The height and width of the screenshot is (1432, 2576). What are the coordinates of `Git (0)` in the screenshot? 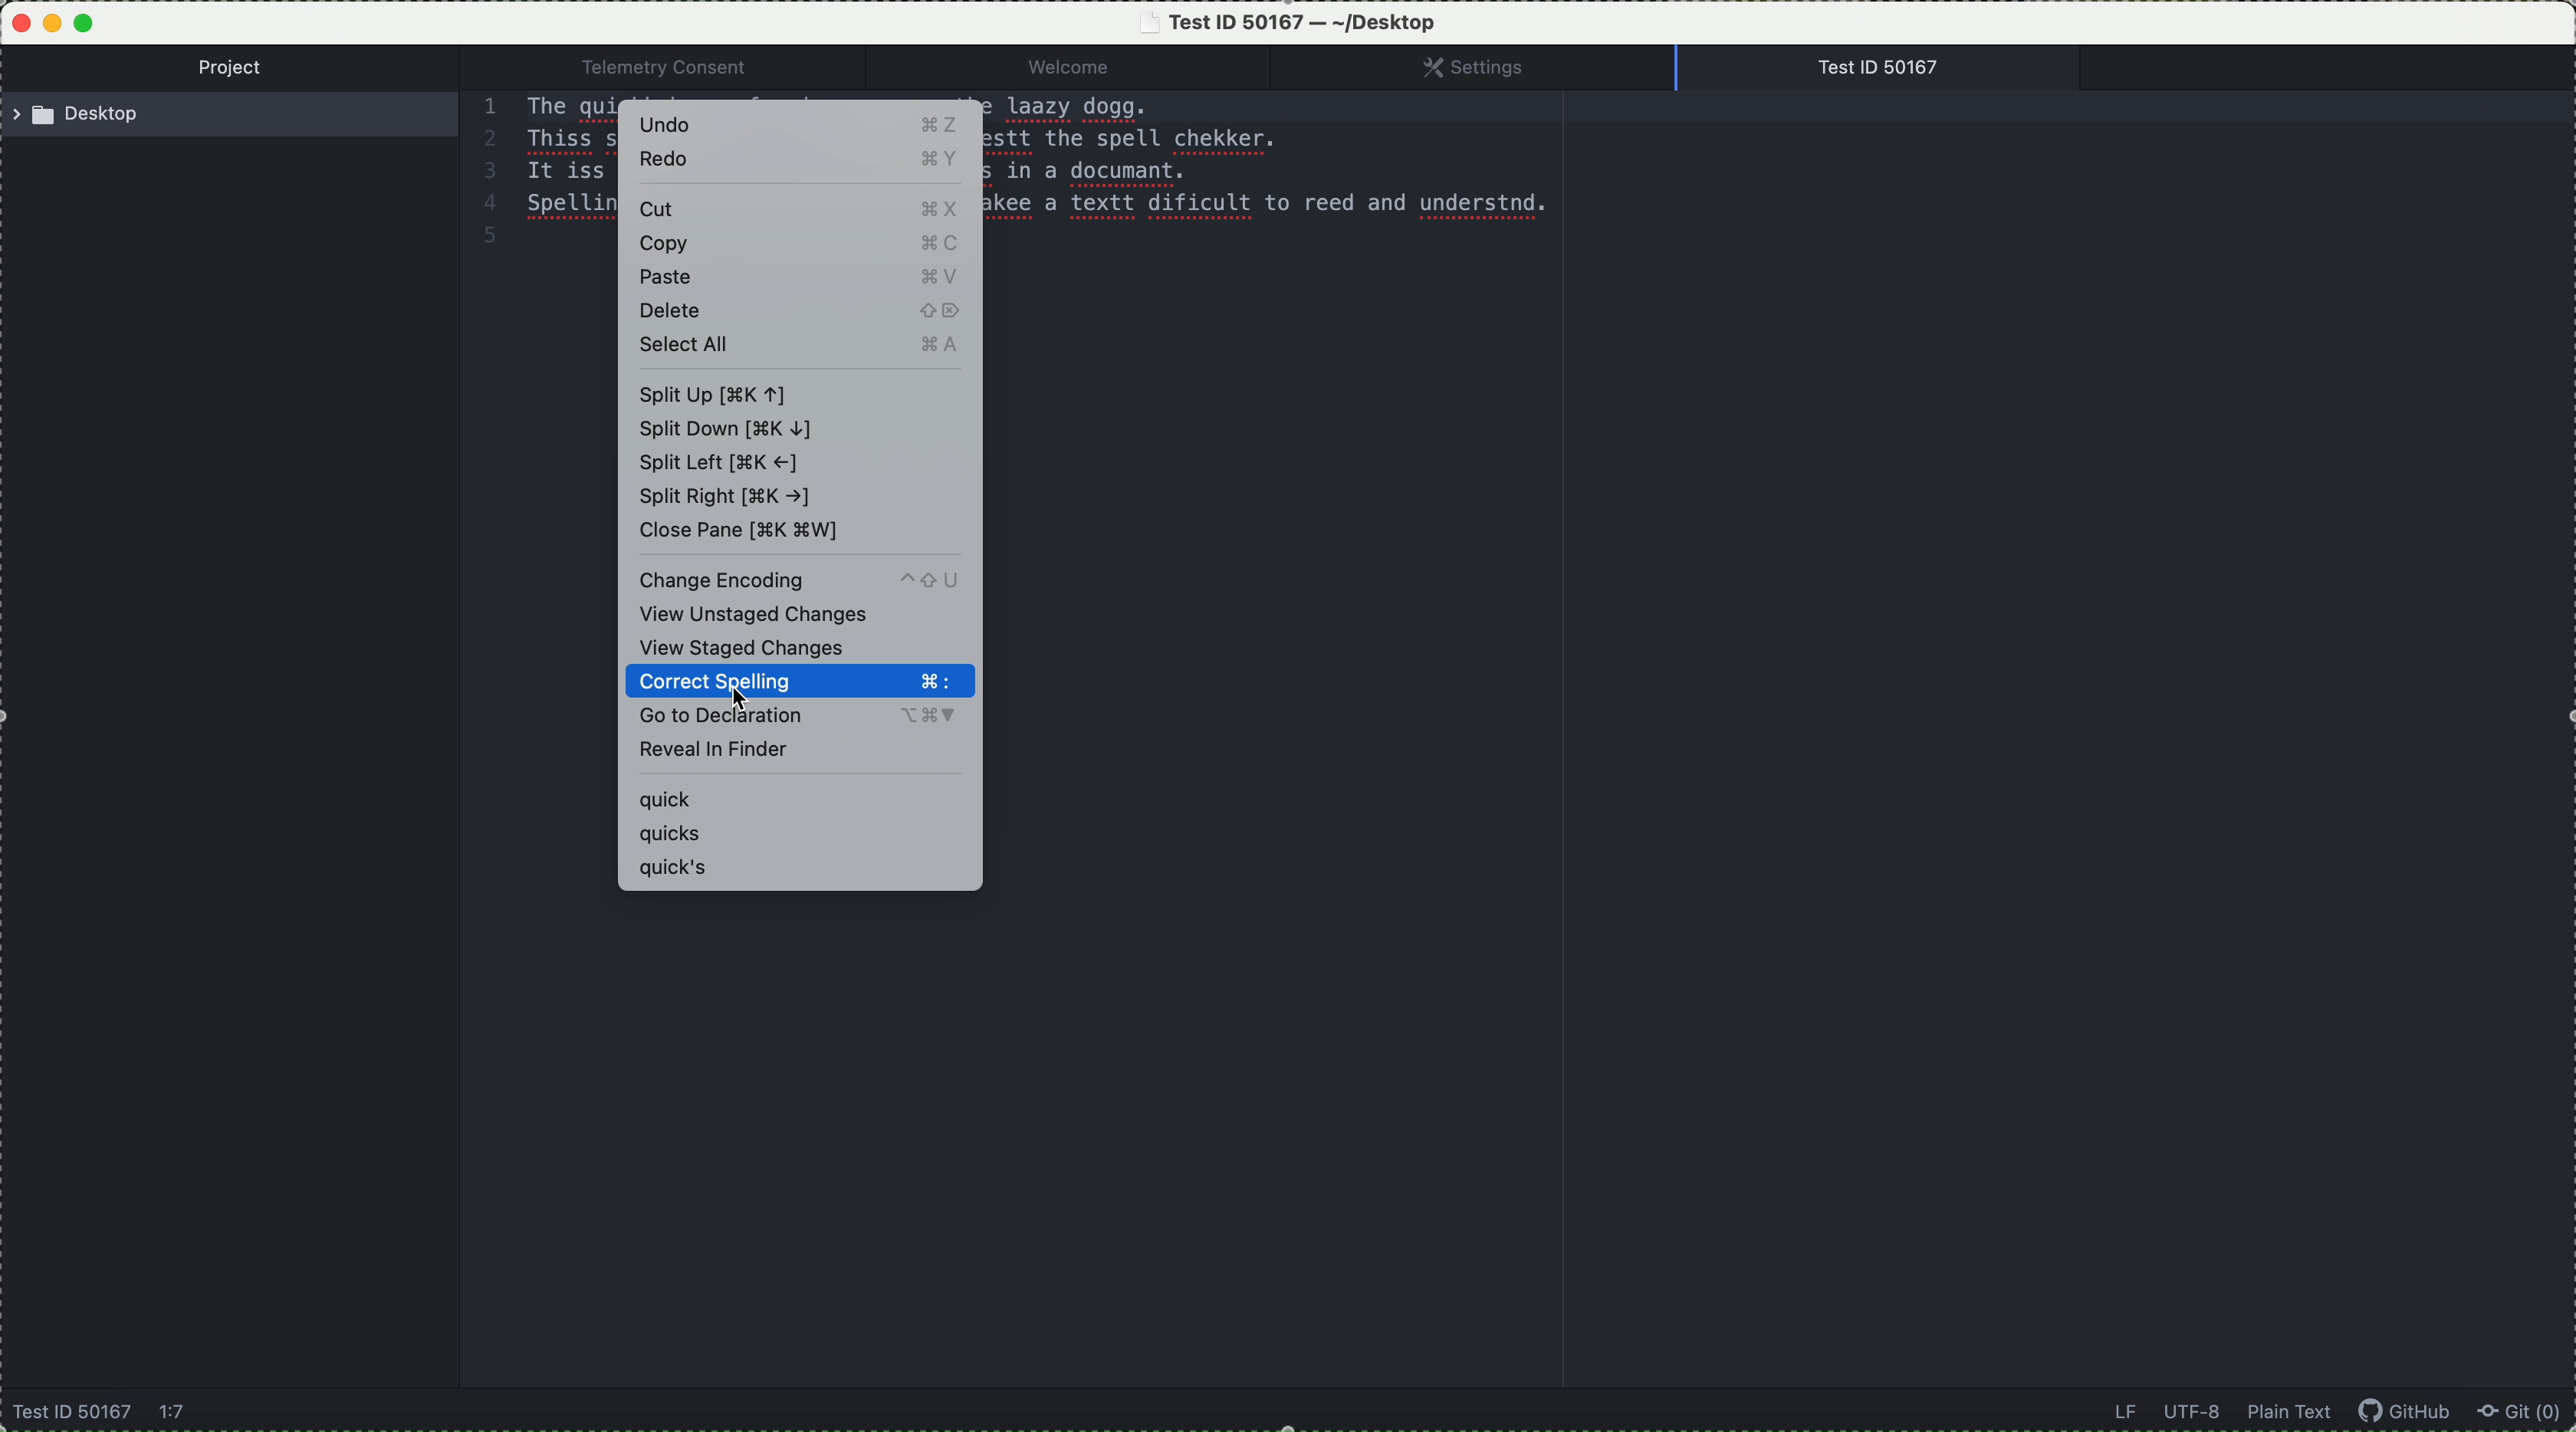 It's located at (2526, 1414).